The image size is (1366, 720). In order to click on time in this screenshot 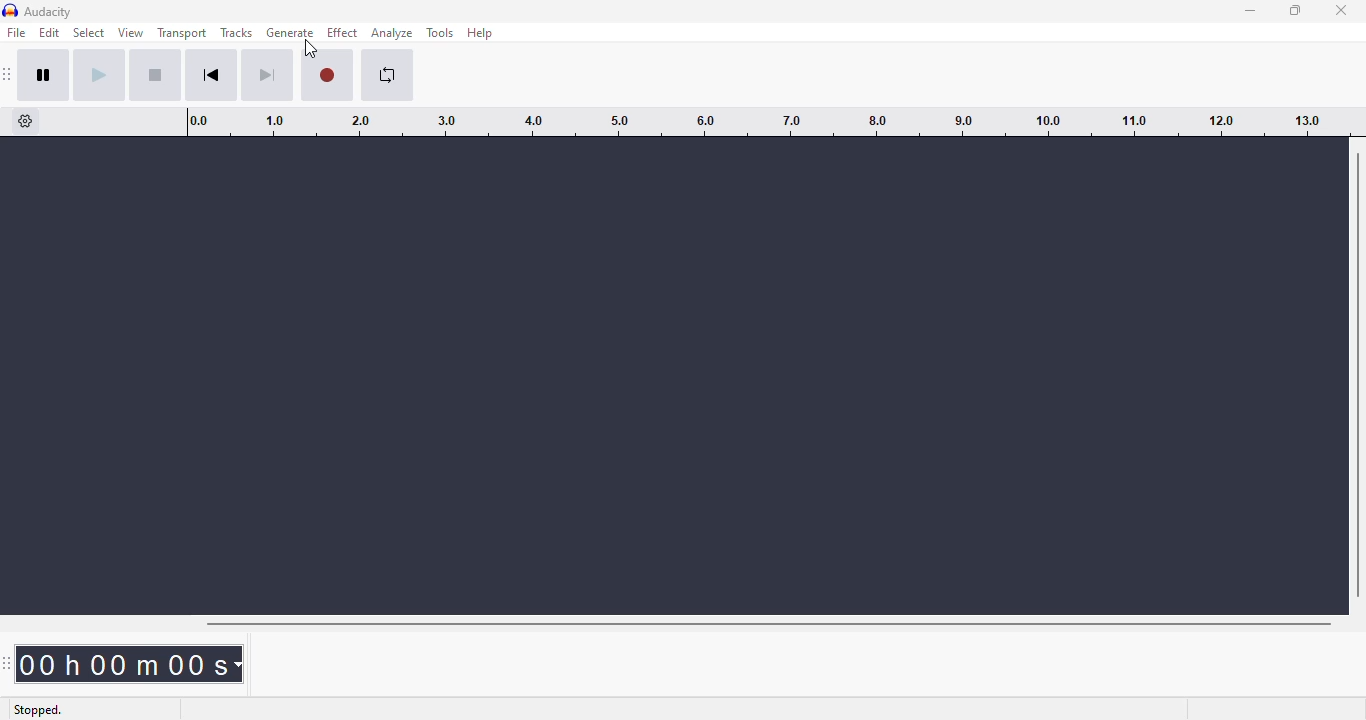, I will do `click(130, 664)`.